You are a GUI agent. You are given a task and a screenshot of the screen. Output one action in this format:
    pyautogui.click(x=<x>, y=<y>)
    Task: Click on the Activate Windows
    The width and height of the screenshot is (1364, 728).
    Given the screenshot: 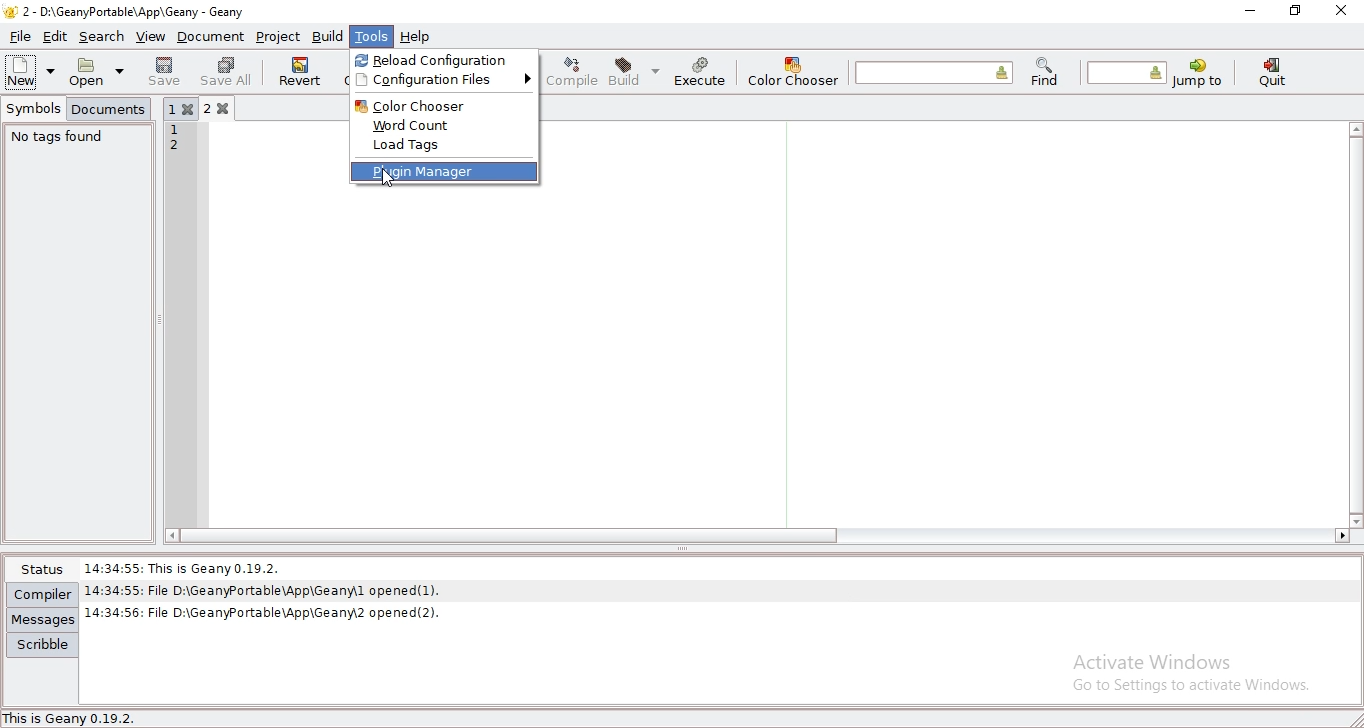 What is the action you would take?
    pyautogui.click(x=1159, y=660)
    